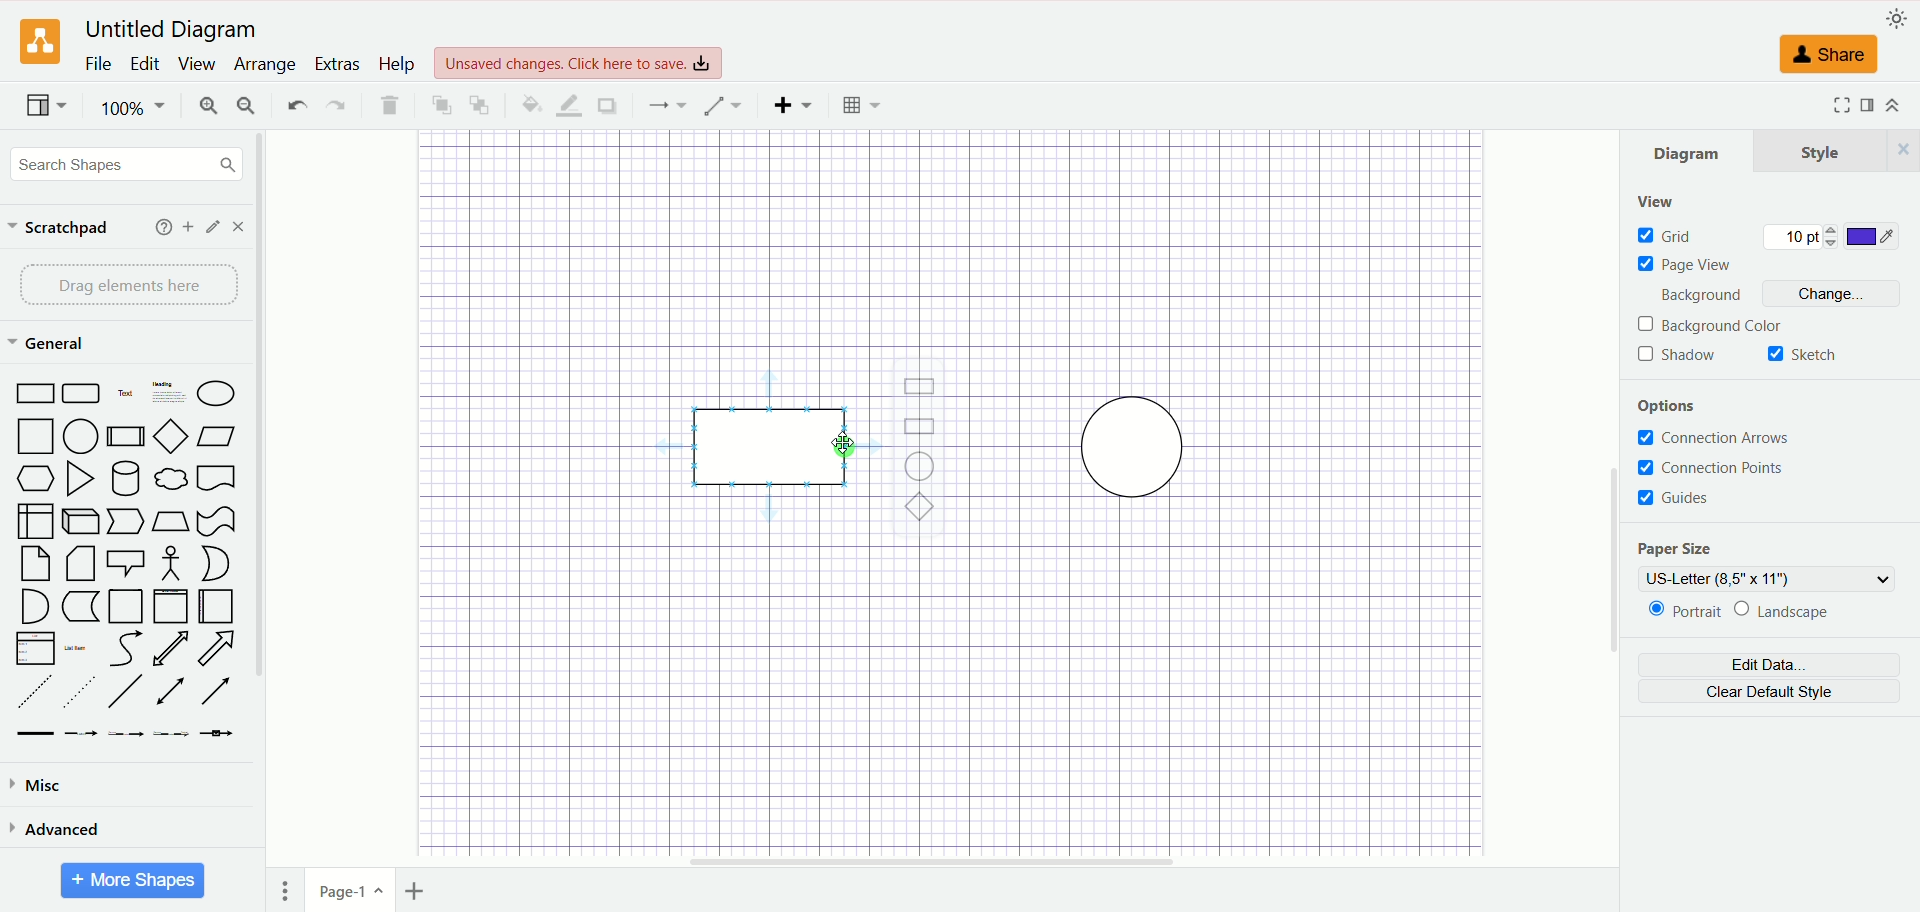 The image size is (1920, 912). Describe the element at coordinates (37, 393) in the screenshot. I see `Rectangle` at that location.